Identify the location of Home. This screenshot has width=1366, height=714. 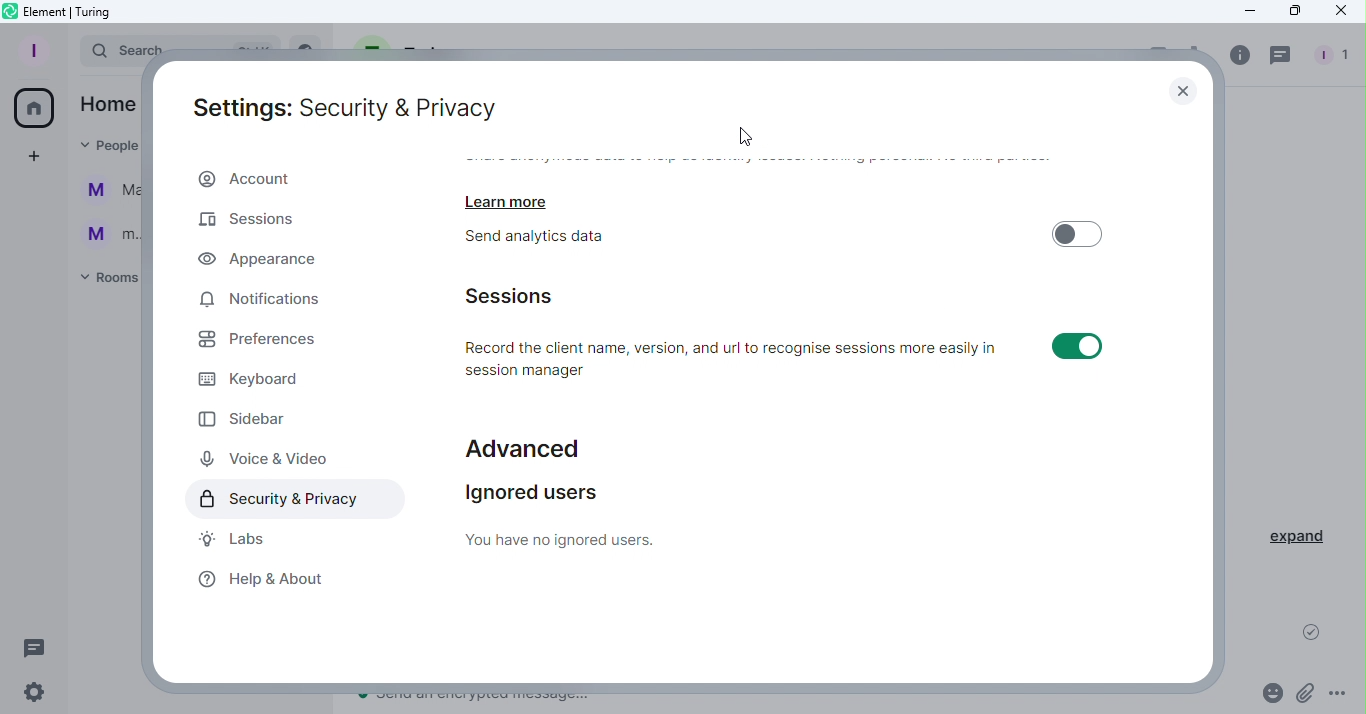
(107, 103).